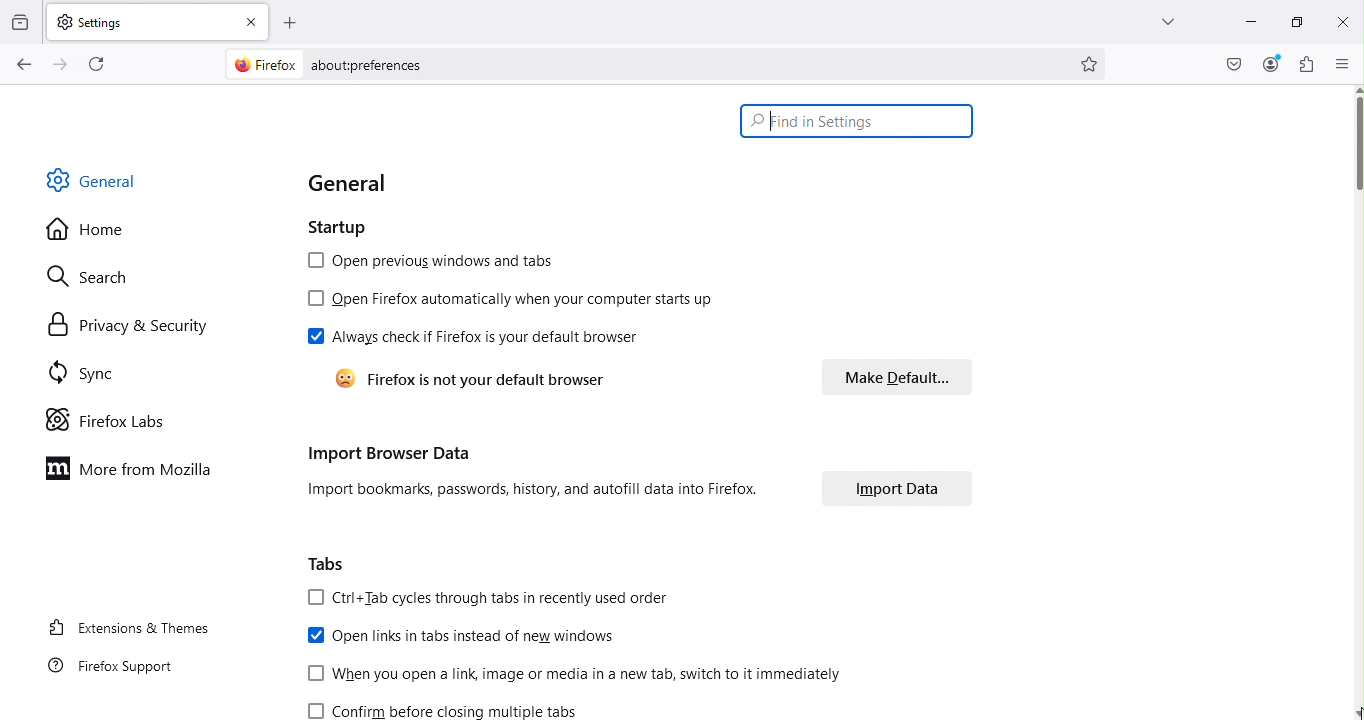 Image resolution: width=1364 pixels, height=720 pixels. Describe the element at coordinates (349, 229) in the screenshot. I see `Start up` at that location.